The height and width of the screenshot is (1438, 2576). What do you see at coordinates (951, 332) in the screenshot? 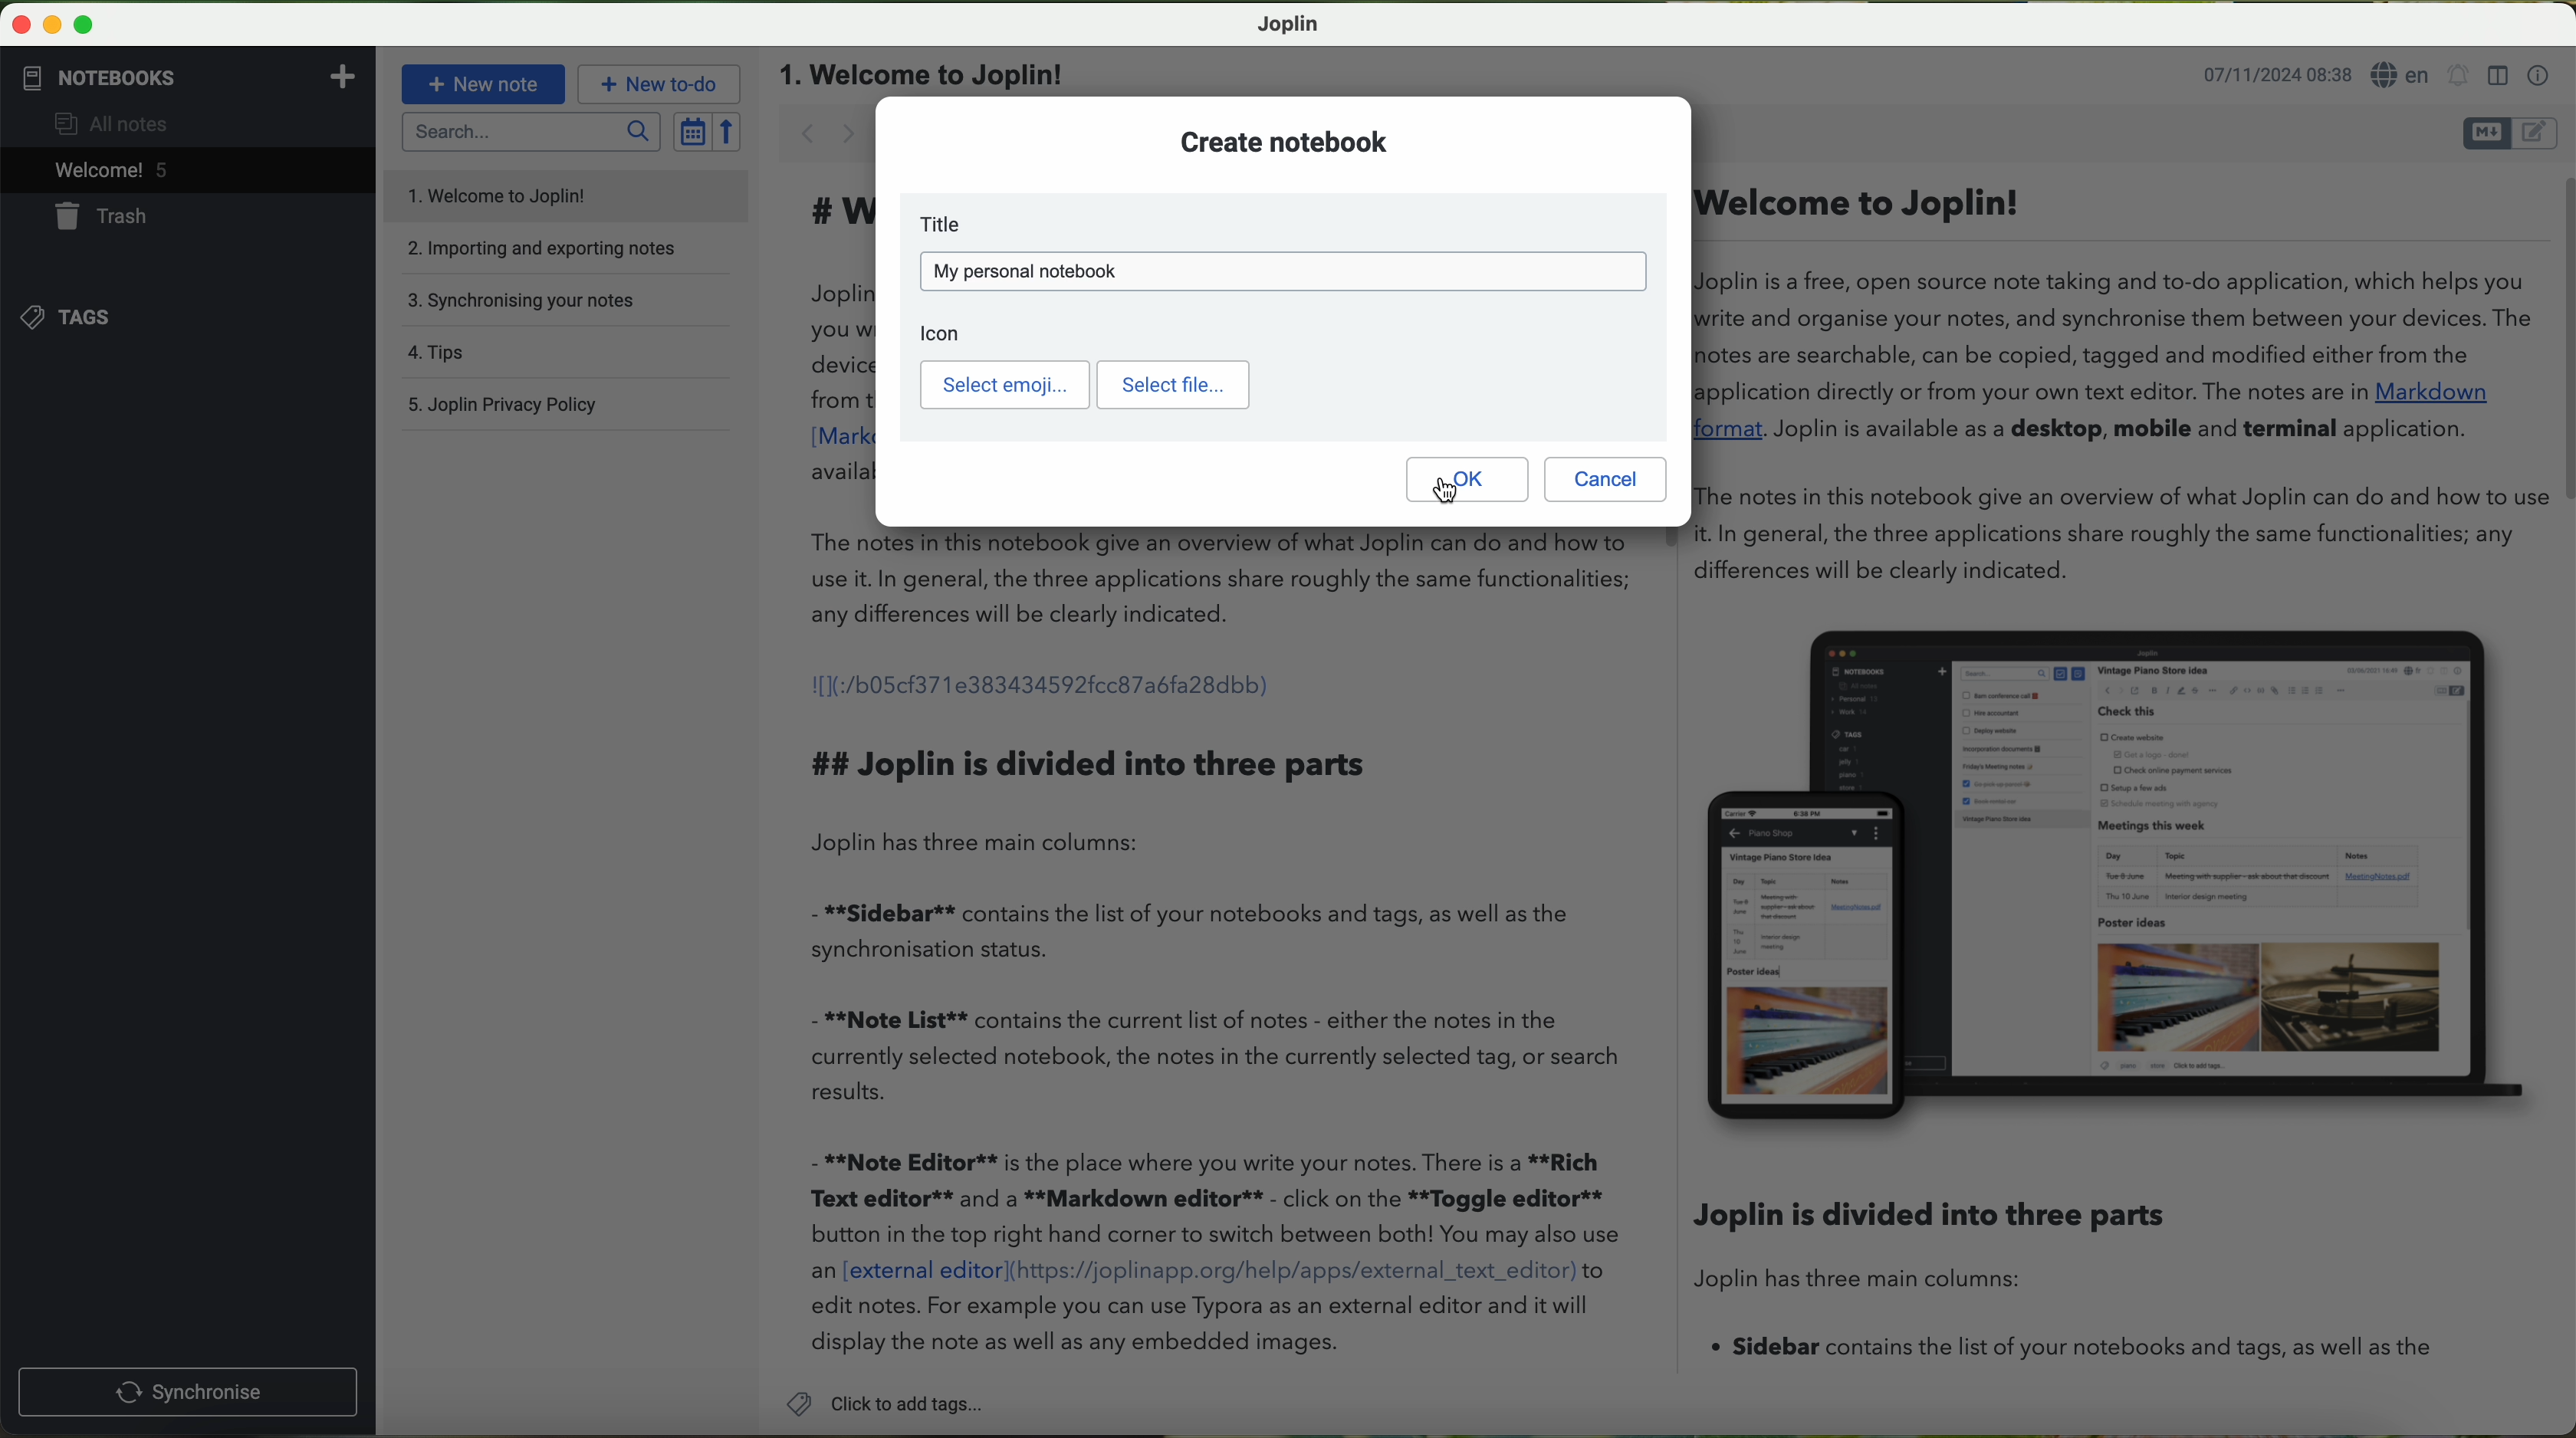
I see `icon` at bounding box center [951, 332].